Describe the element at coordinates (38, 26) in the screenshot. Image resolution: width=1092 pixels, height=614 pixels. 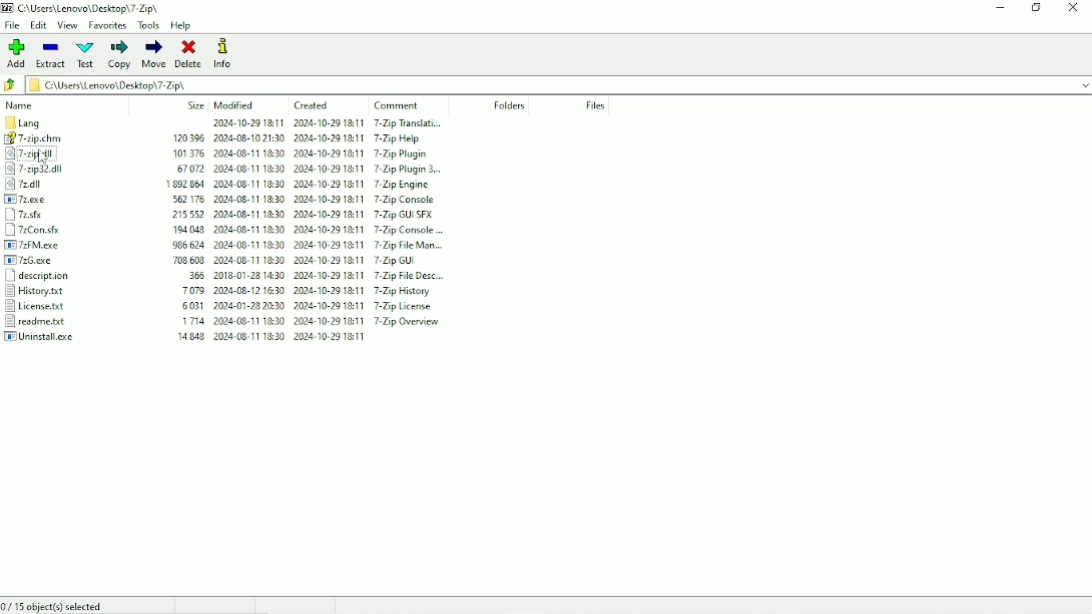
I see `Edit` at that location.